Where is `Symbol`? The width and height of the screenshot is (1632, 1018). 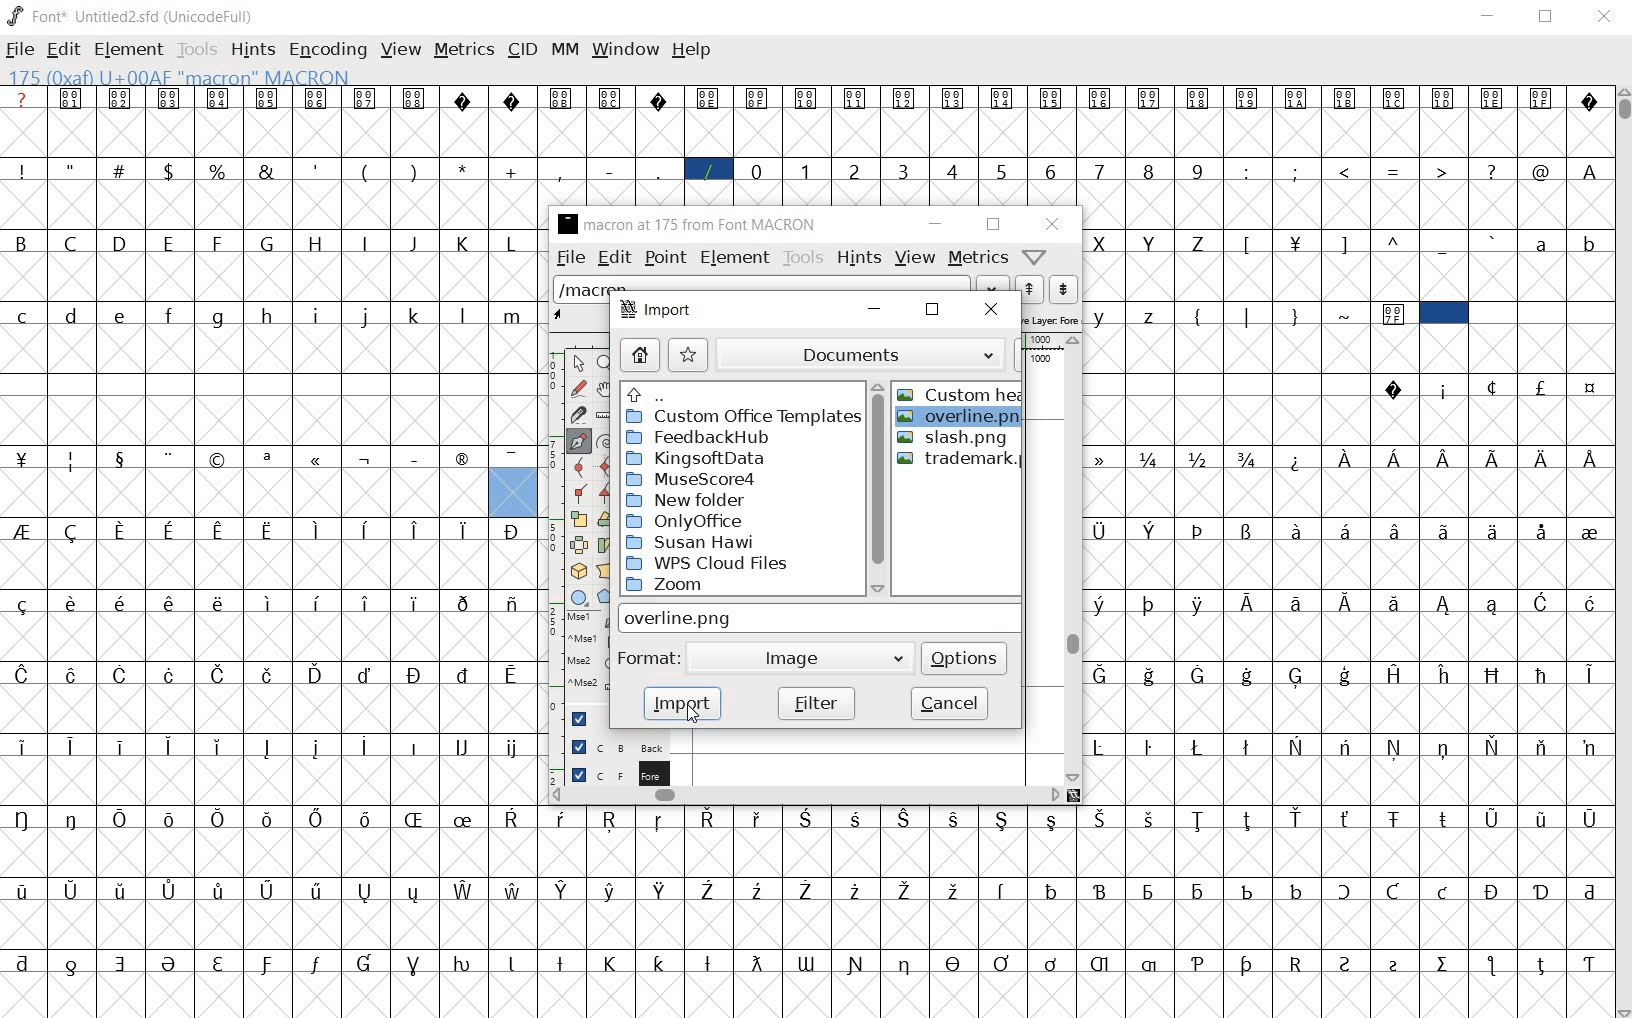 Symbol is located at coordinates (22, 605).